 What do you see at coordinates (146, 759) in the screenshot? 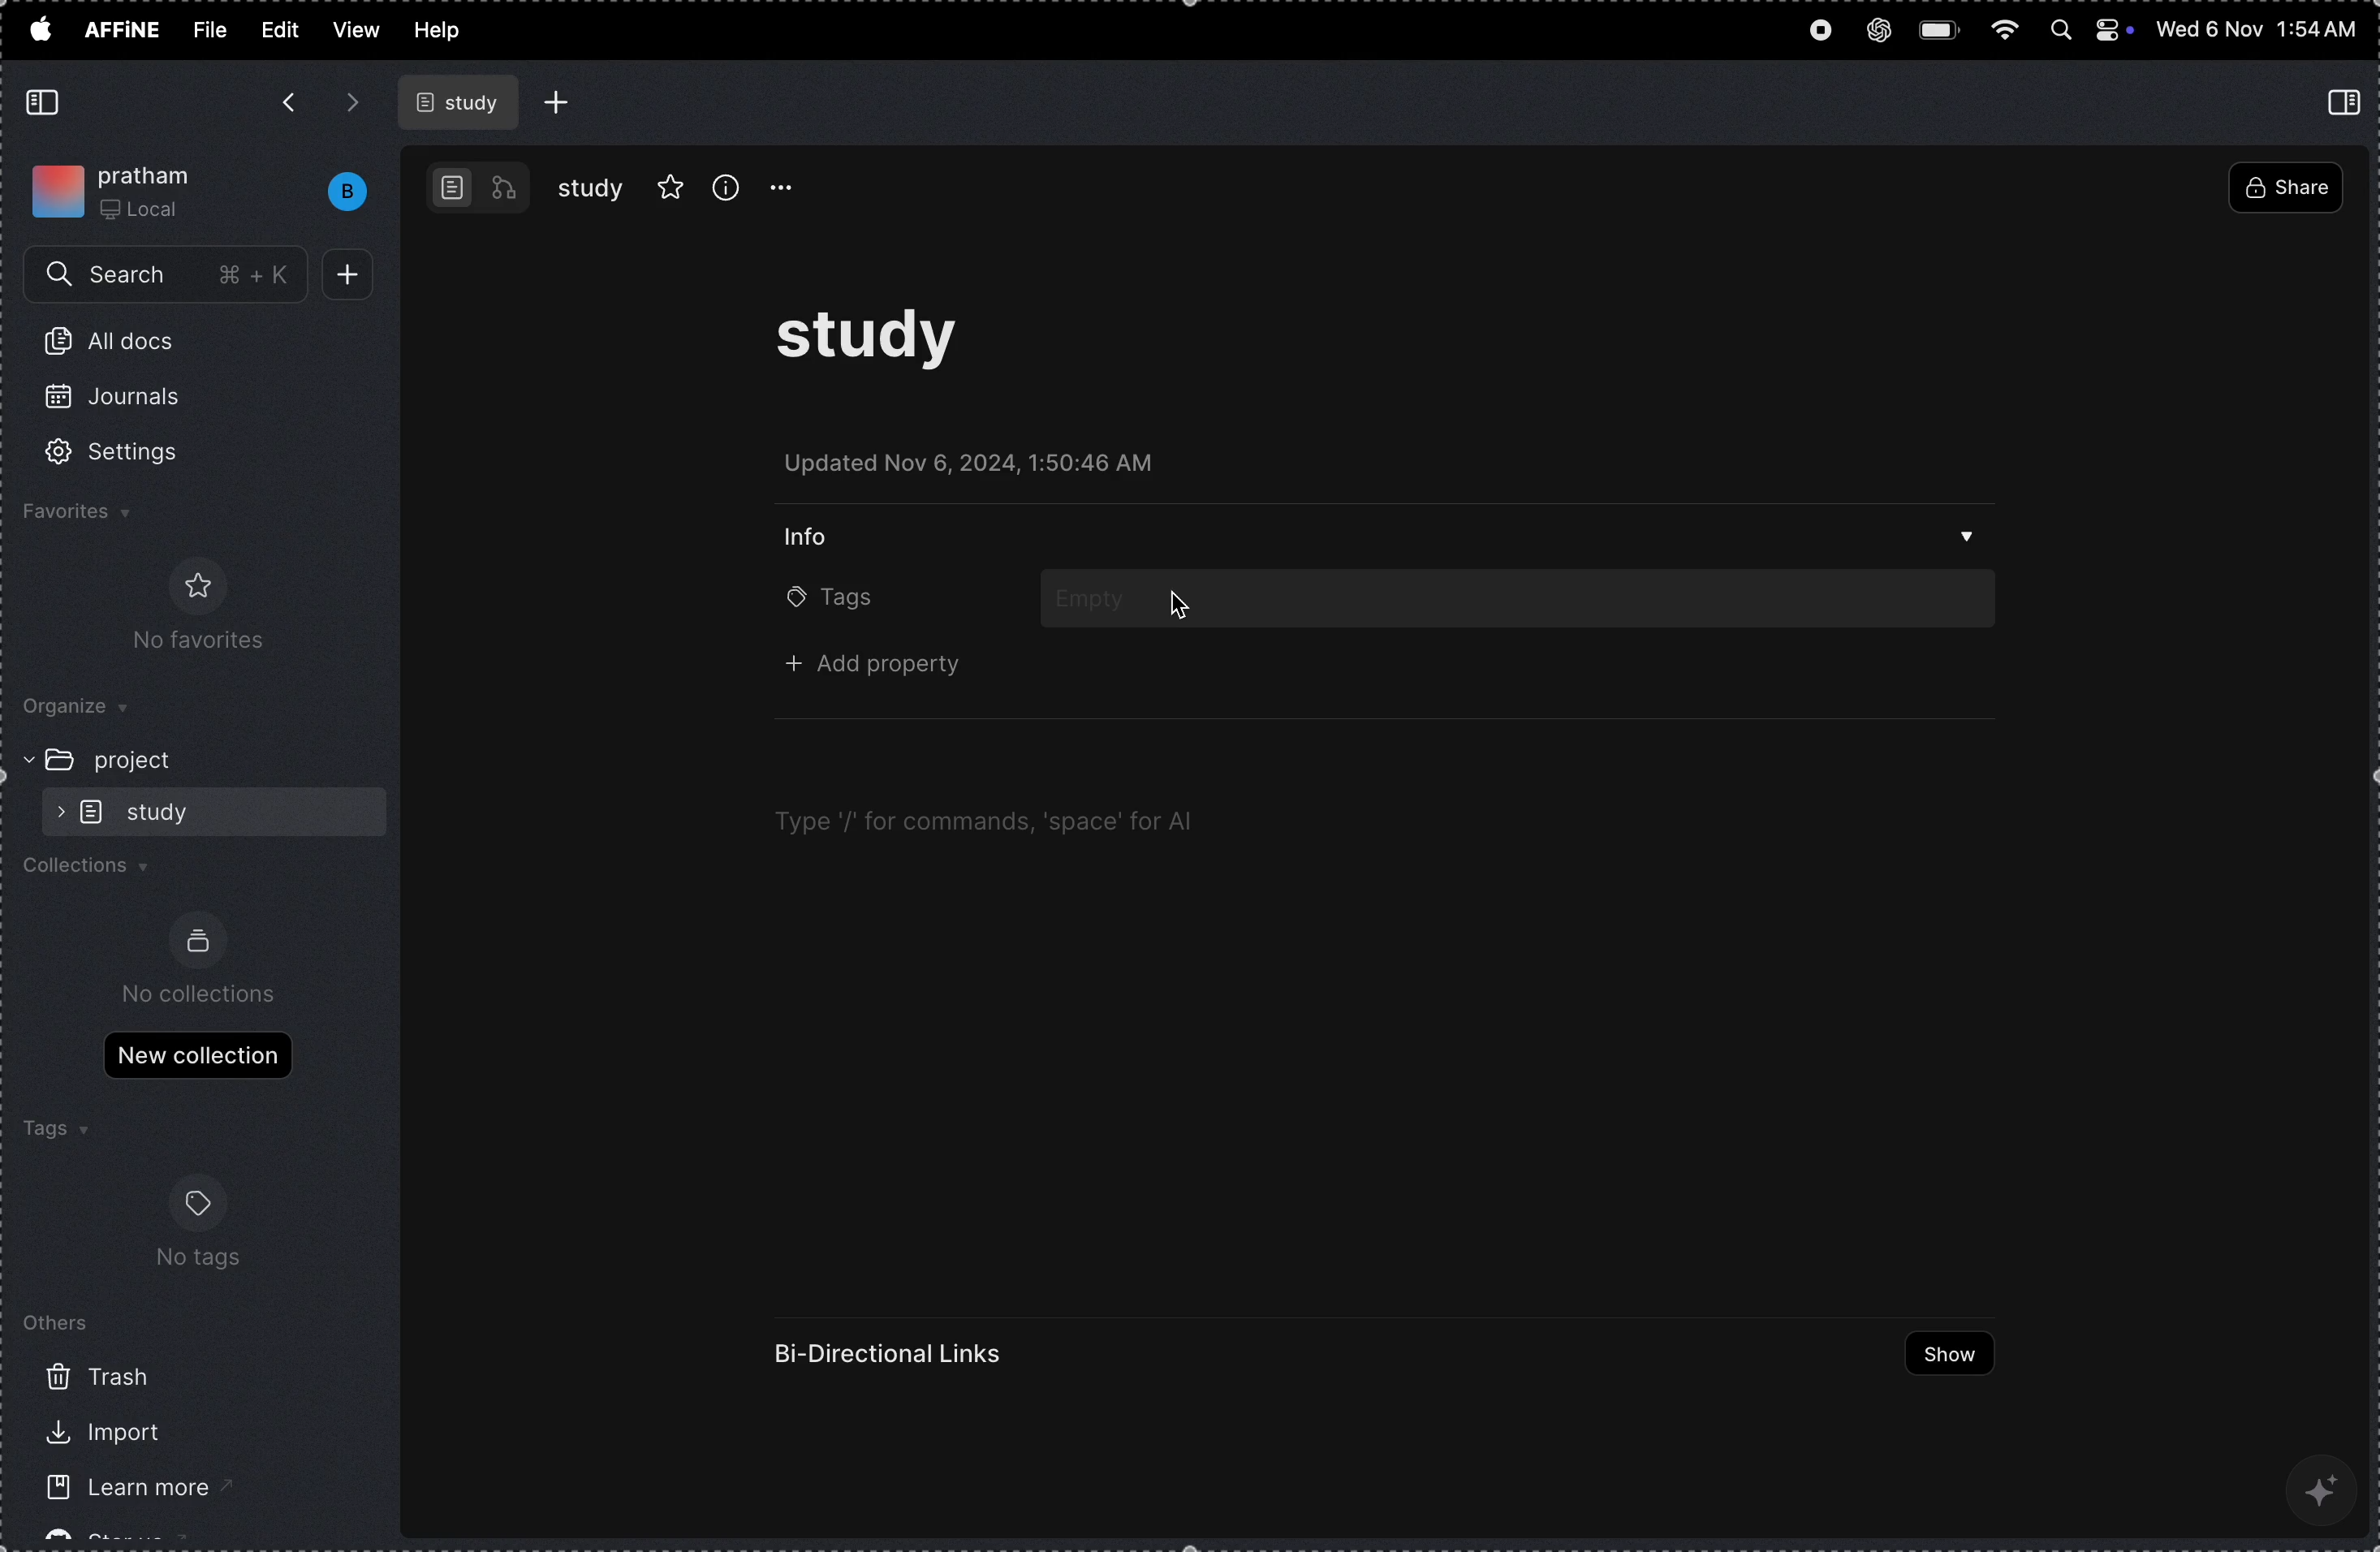
I see `project` at bounding box center [146, 759].